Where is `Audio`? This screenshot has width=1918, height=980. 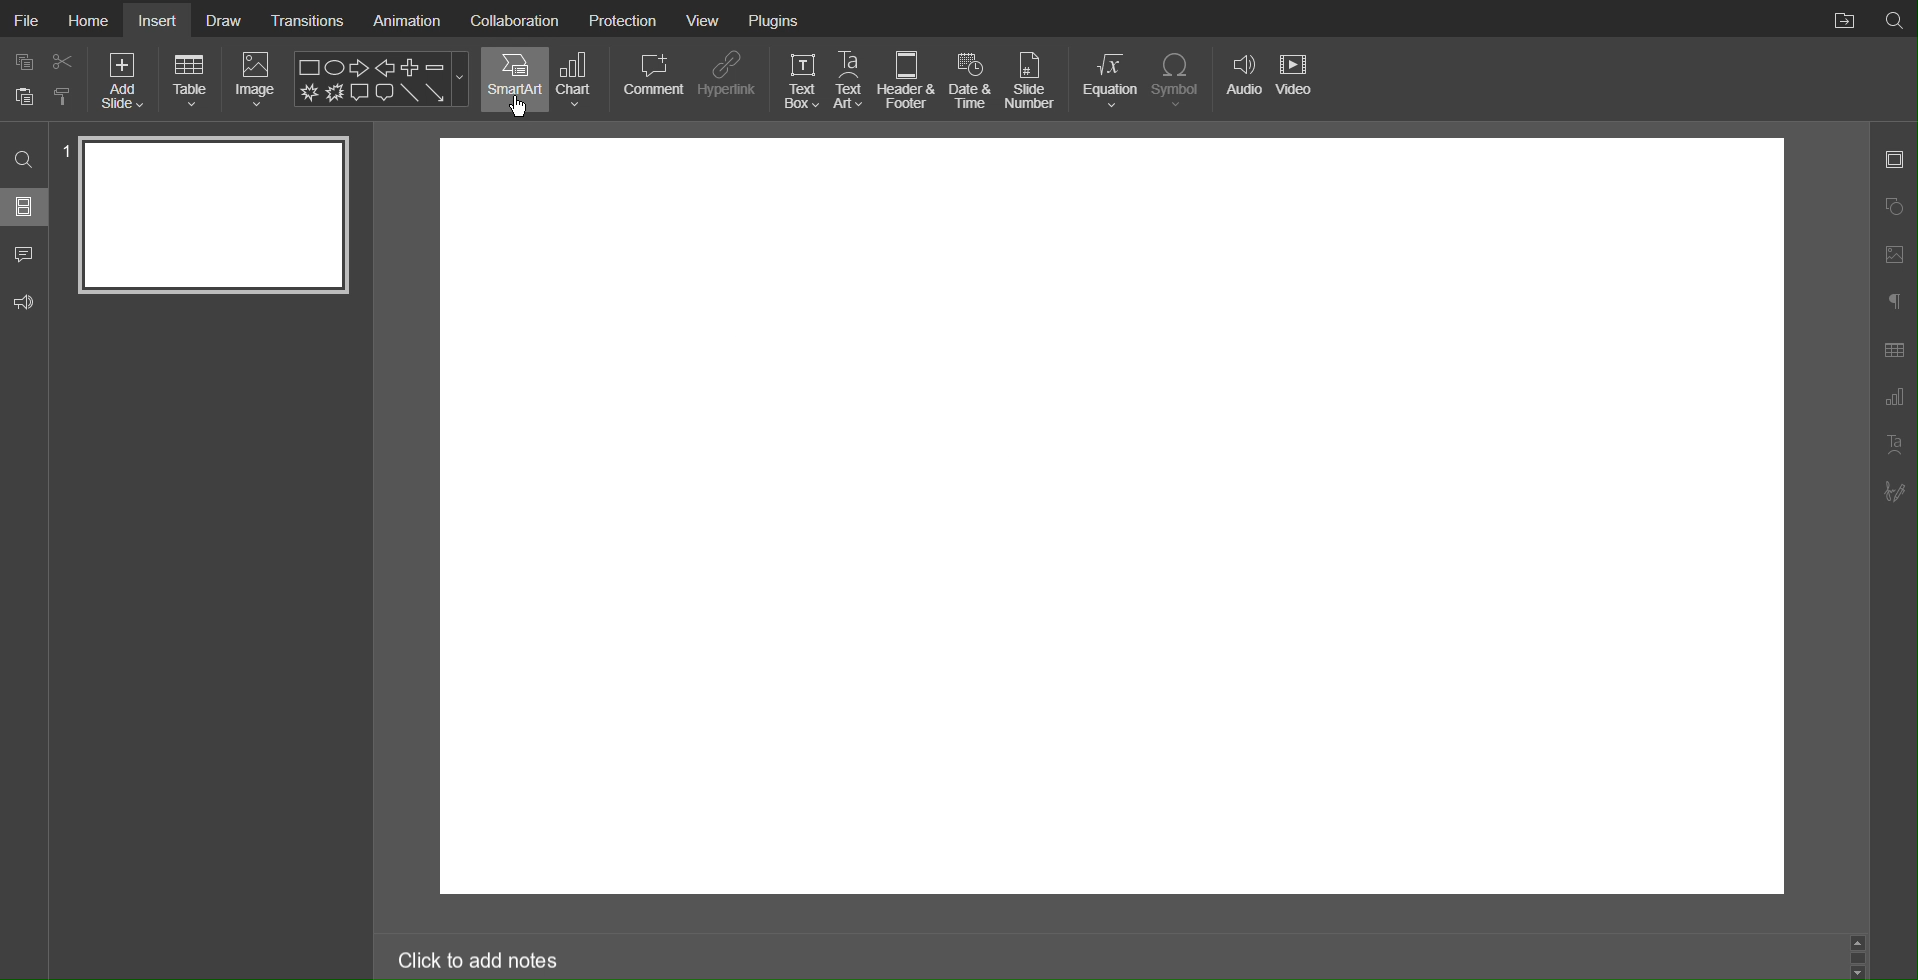
Audio is located at coordinates (1244, 75).